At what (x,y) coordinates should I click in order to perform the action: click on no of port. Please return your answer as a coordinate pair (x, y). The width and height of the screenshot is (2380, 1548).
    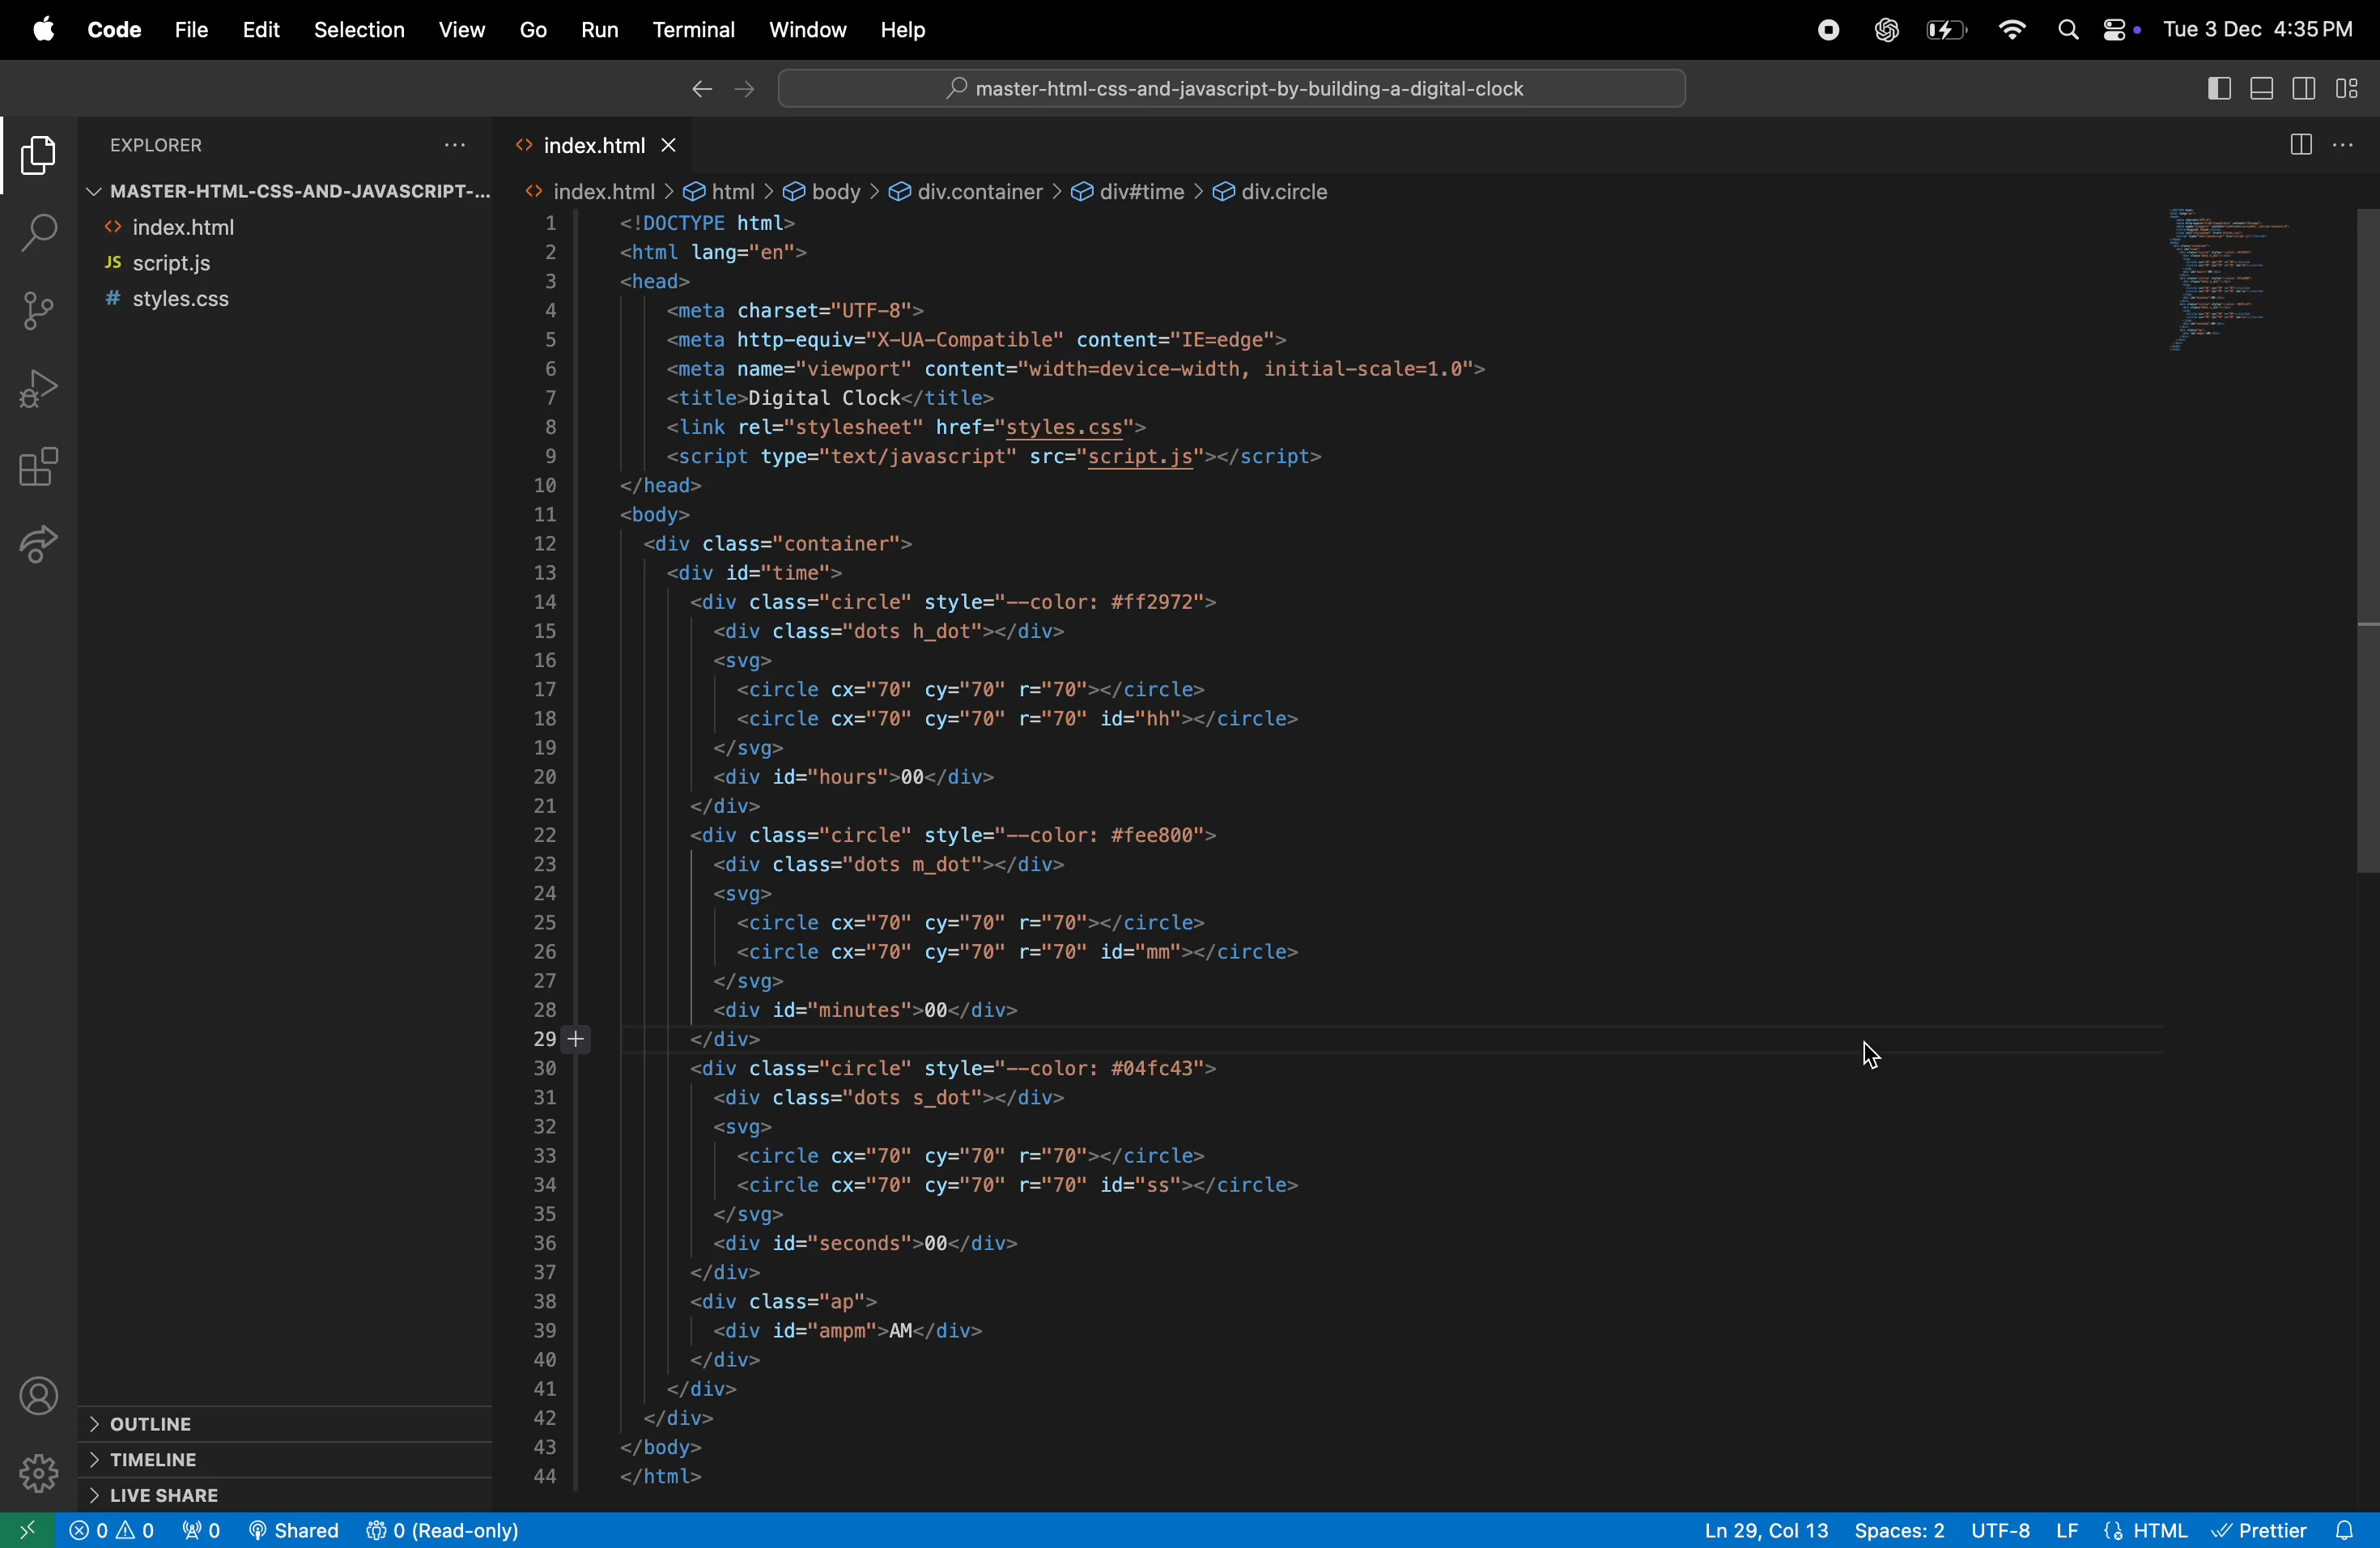
    Looking at the image, I should click on (204, 1530).